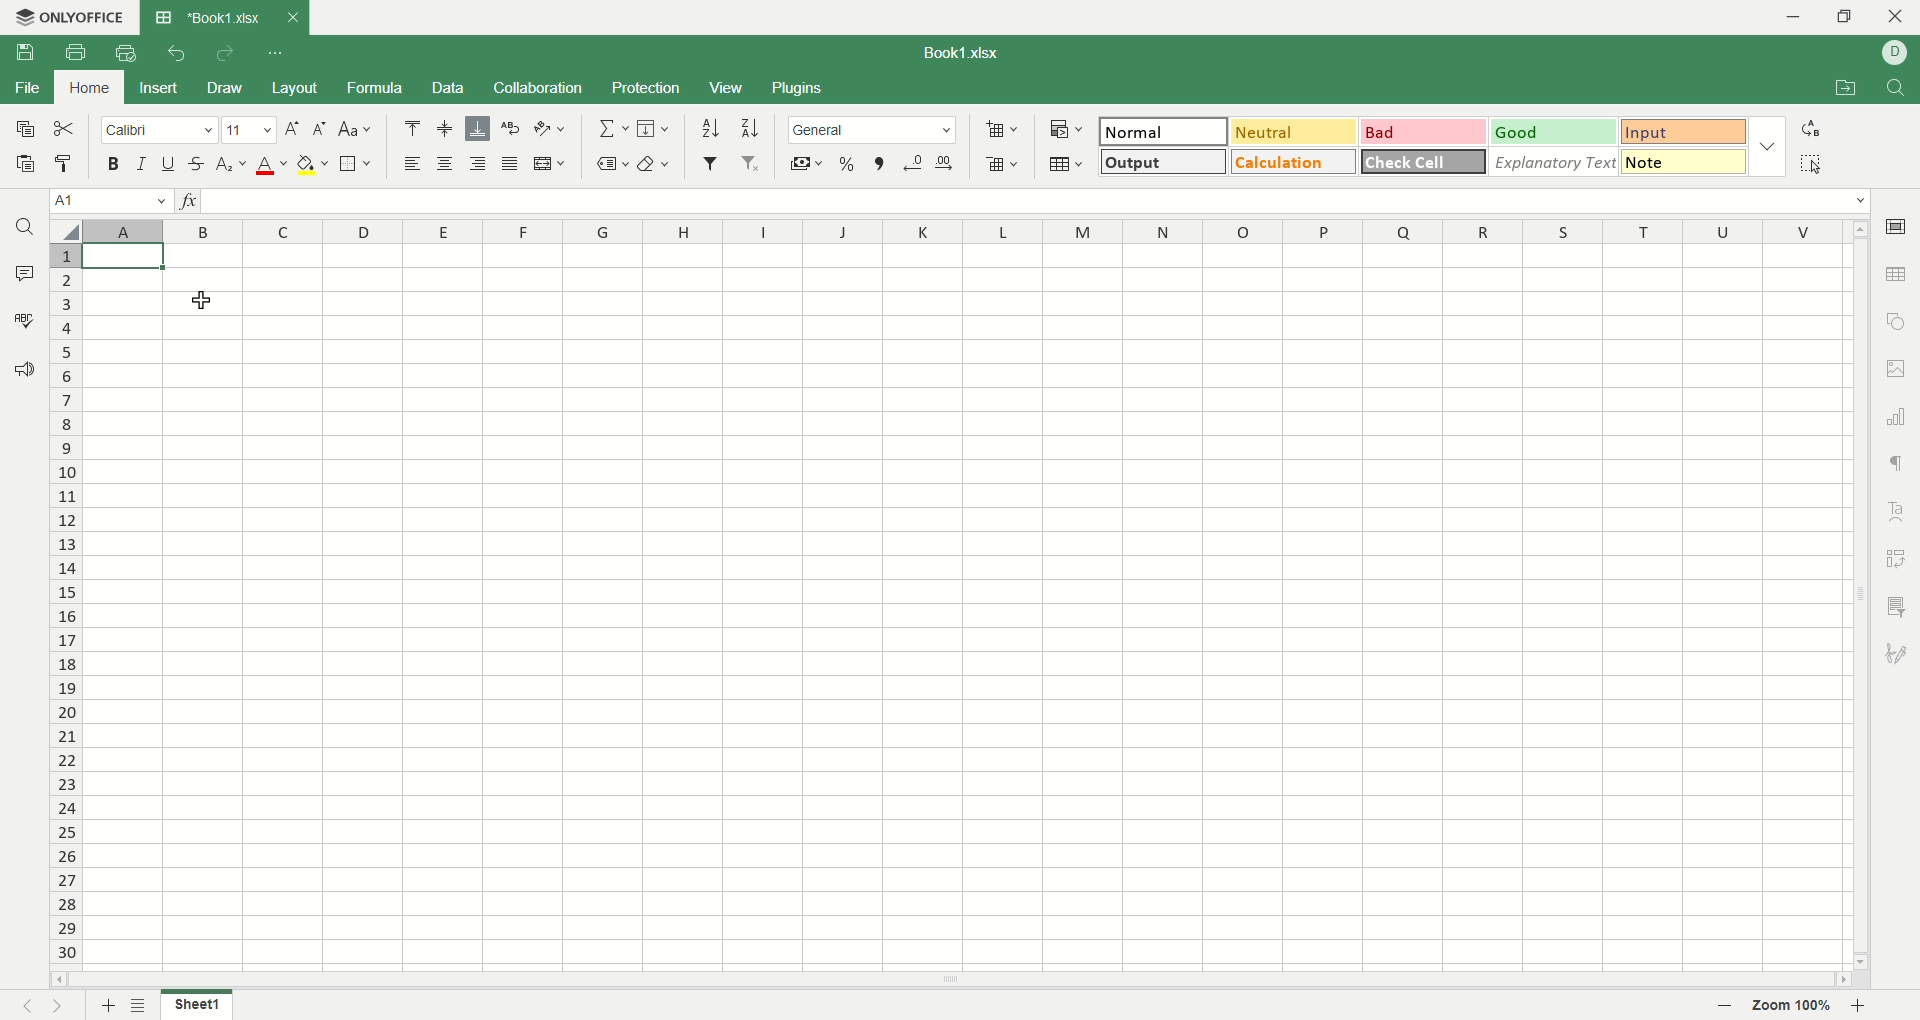  I want to click on input, so click(1685, 161).